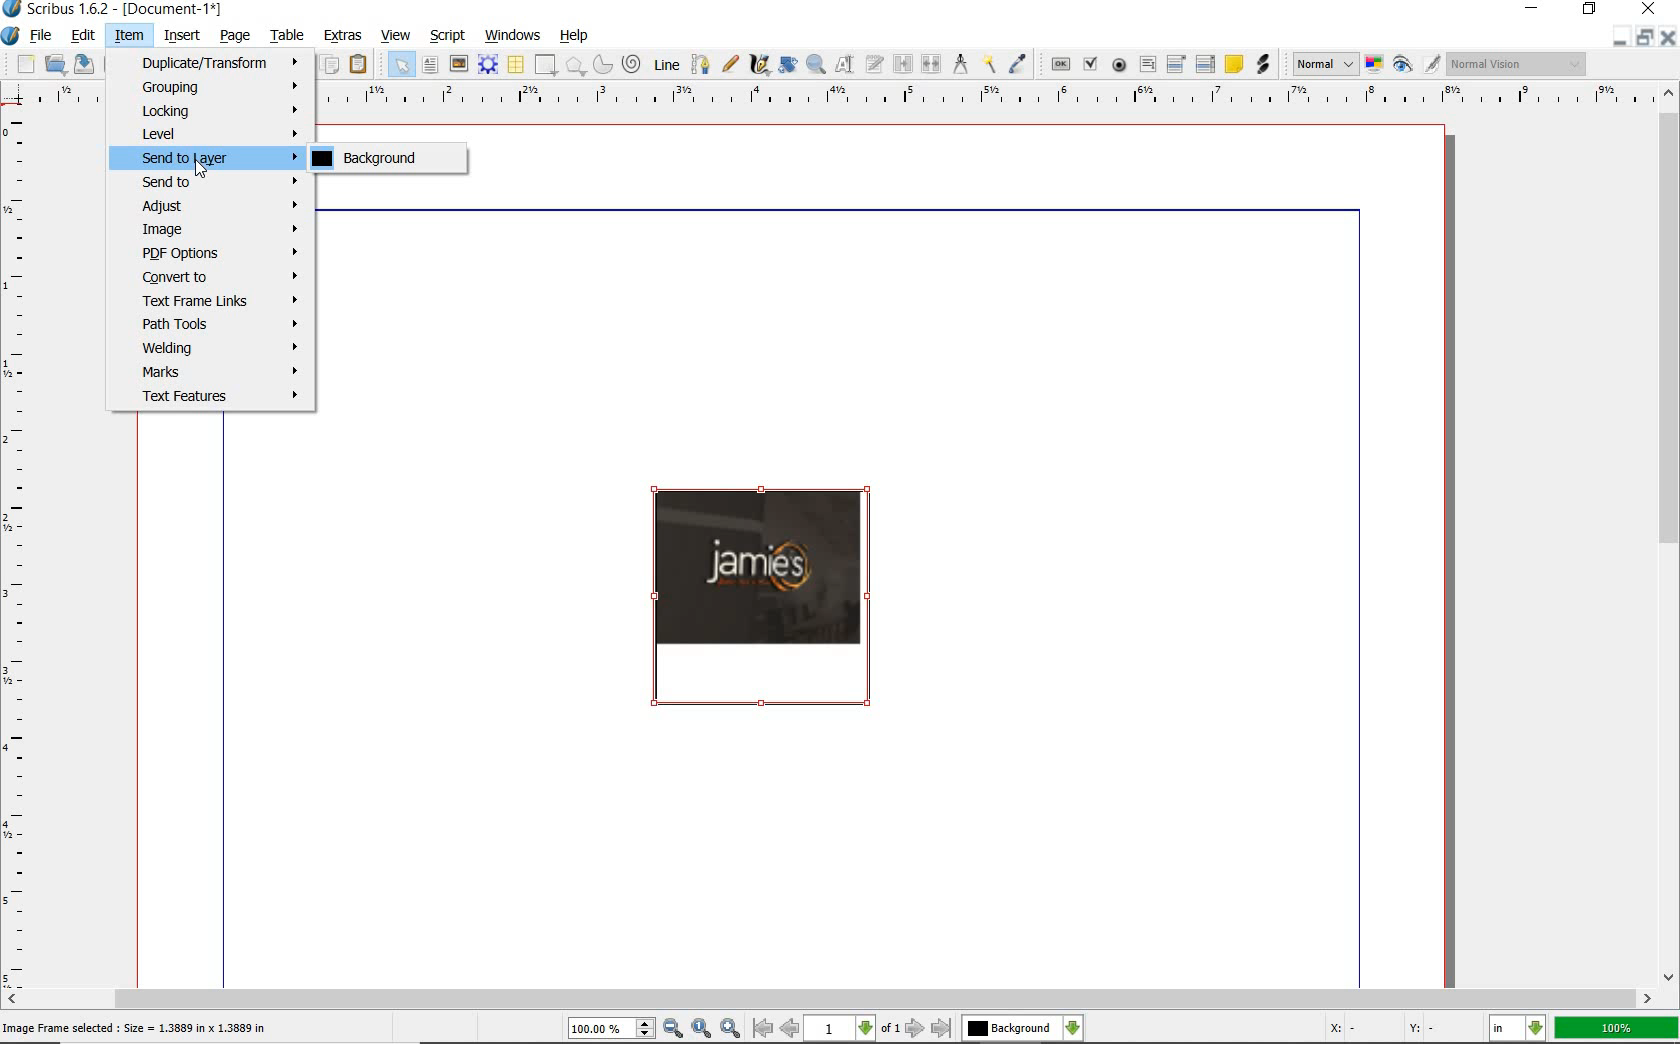  What do you see at coordinates (759, 66) in the screenshot?
I see `calligraphic line` at bounding box center [759, 66].